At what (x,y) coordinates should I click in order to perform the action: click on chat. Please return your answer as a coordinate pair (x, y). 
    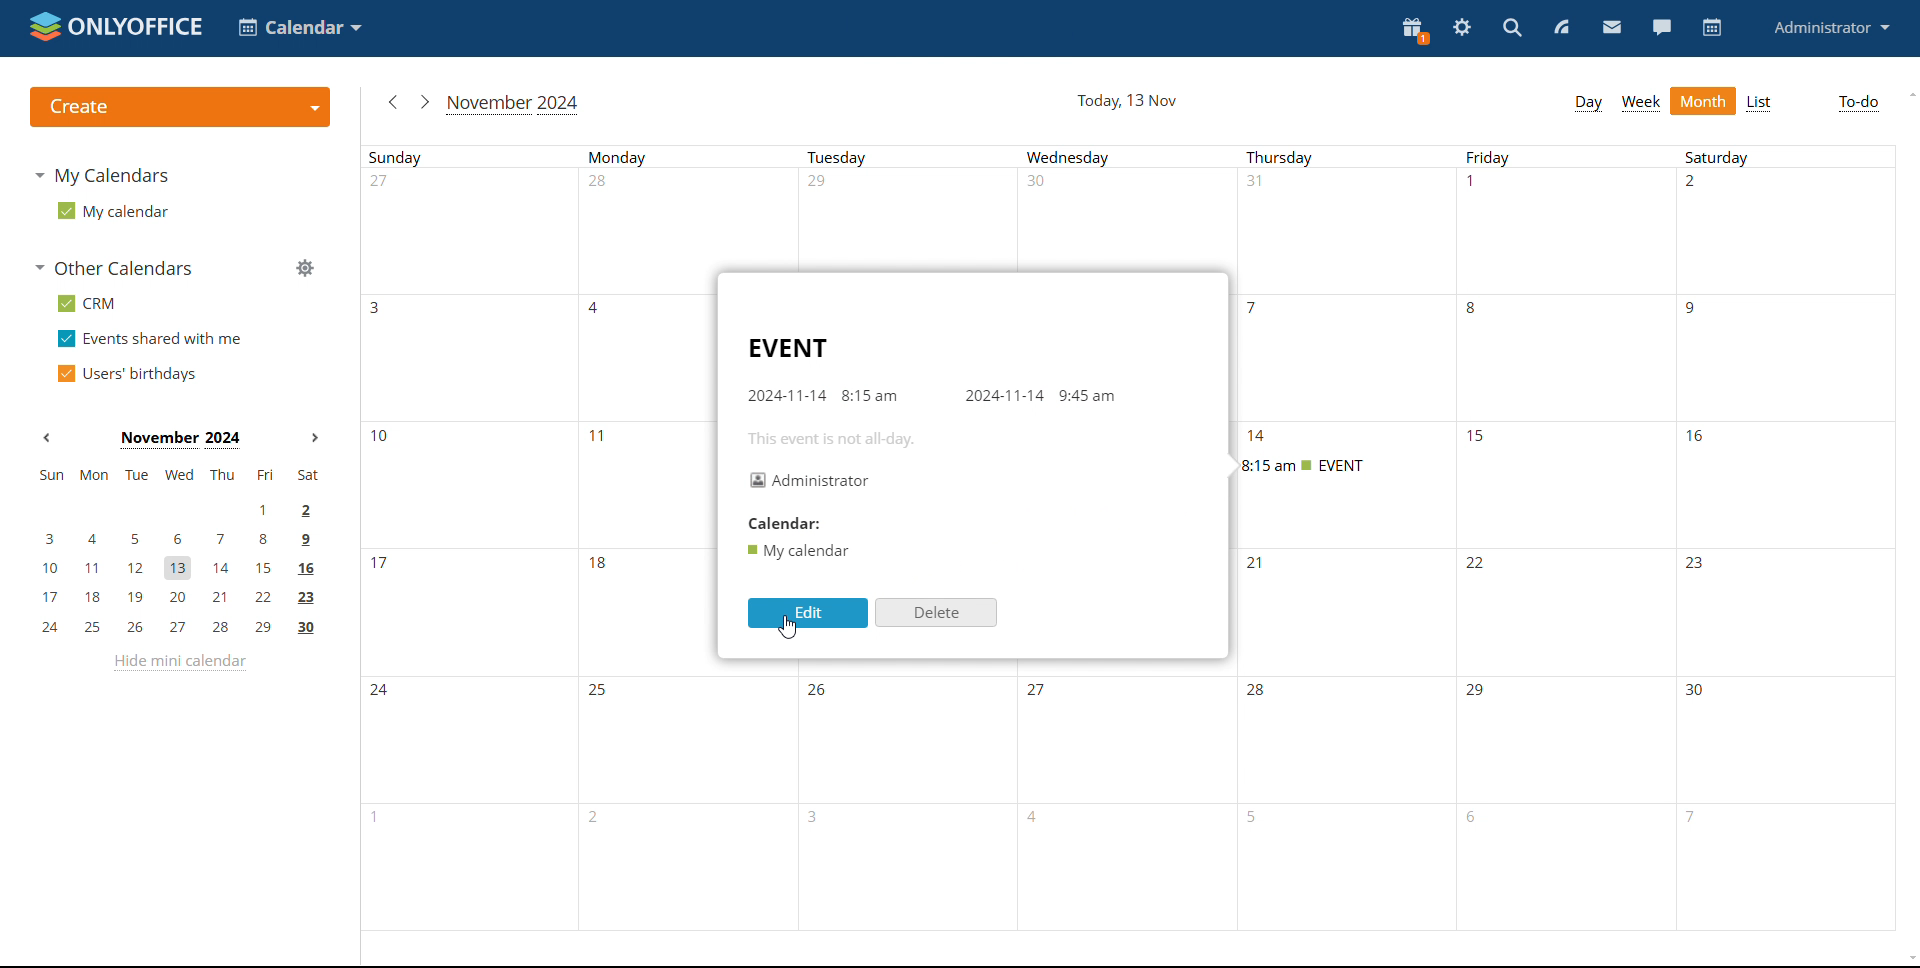
    Looking at the image, I should click on (1661, 26).